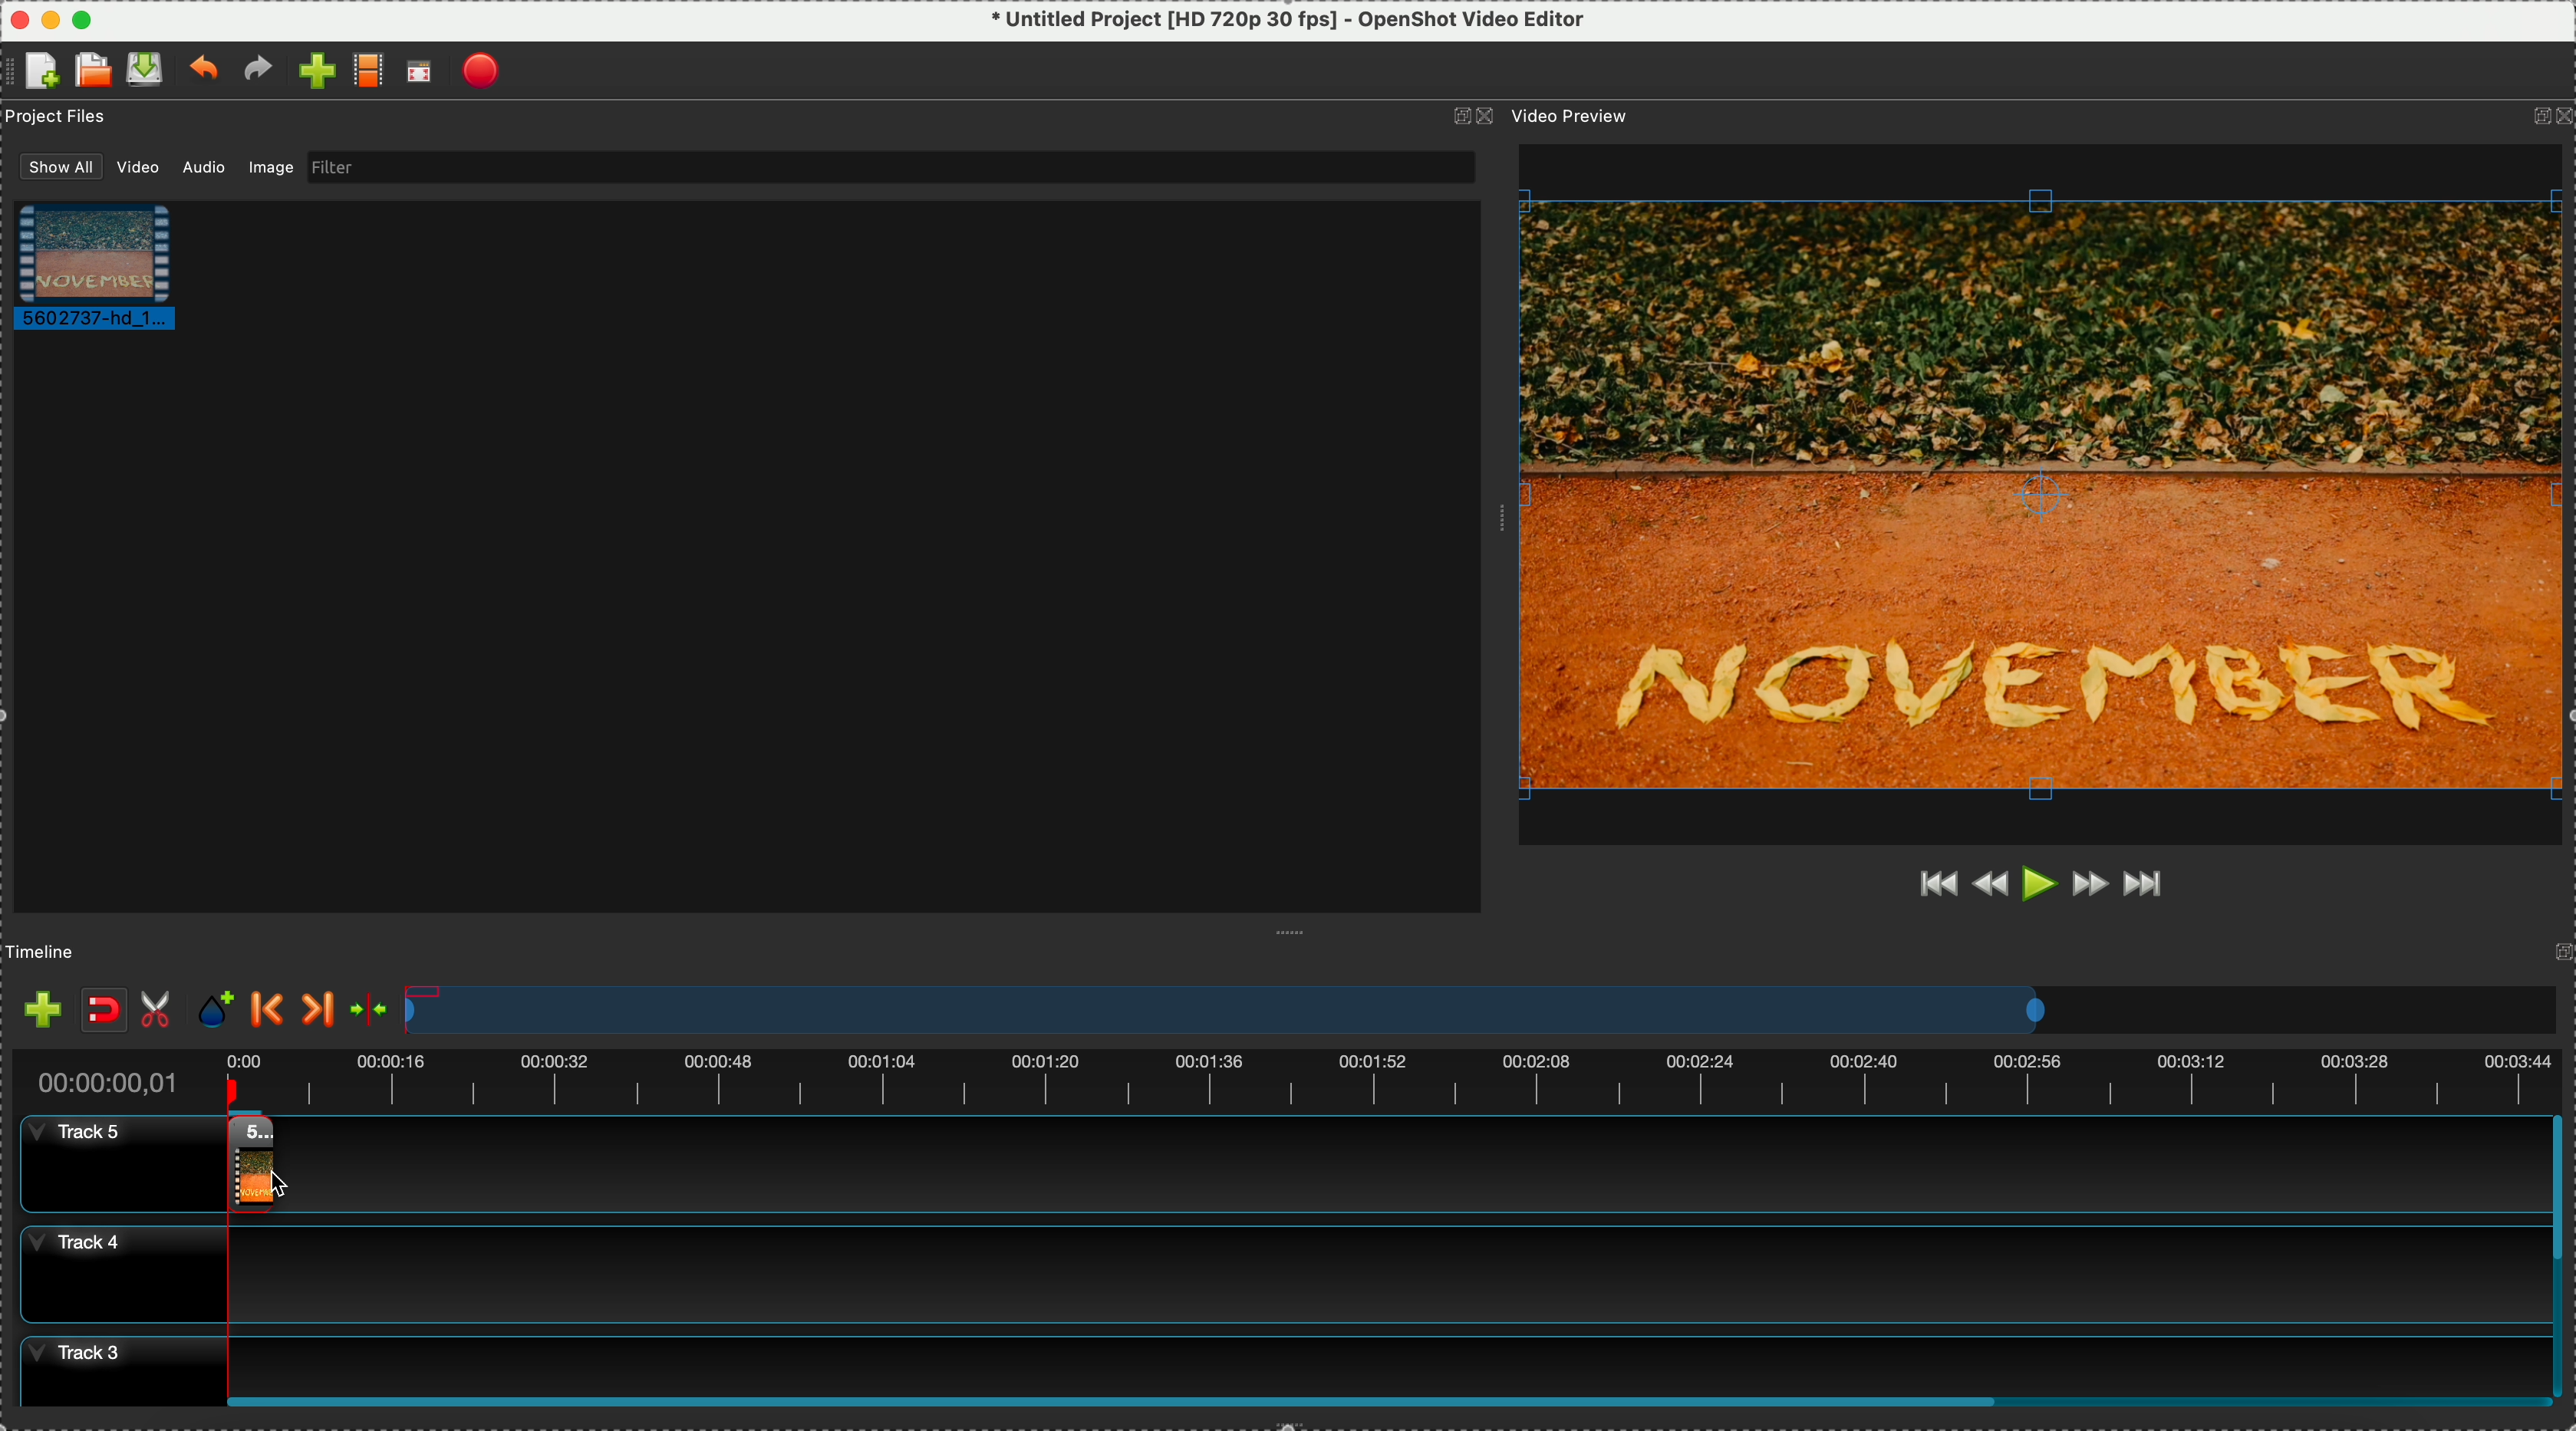 The image size is (2576, 1431). Describe the element at coordinates (1584, 117) in the screenshot. I see `video preview` at that location.